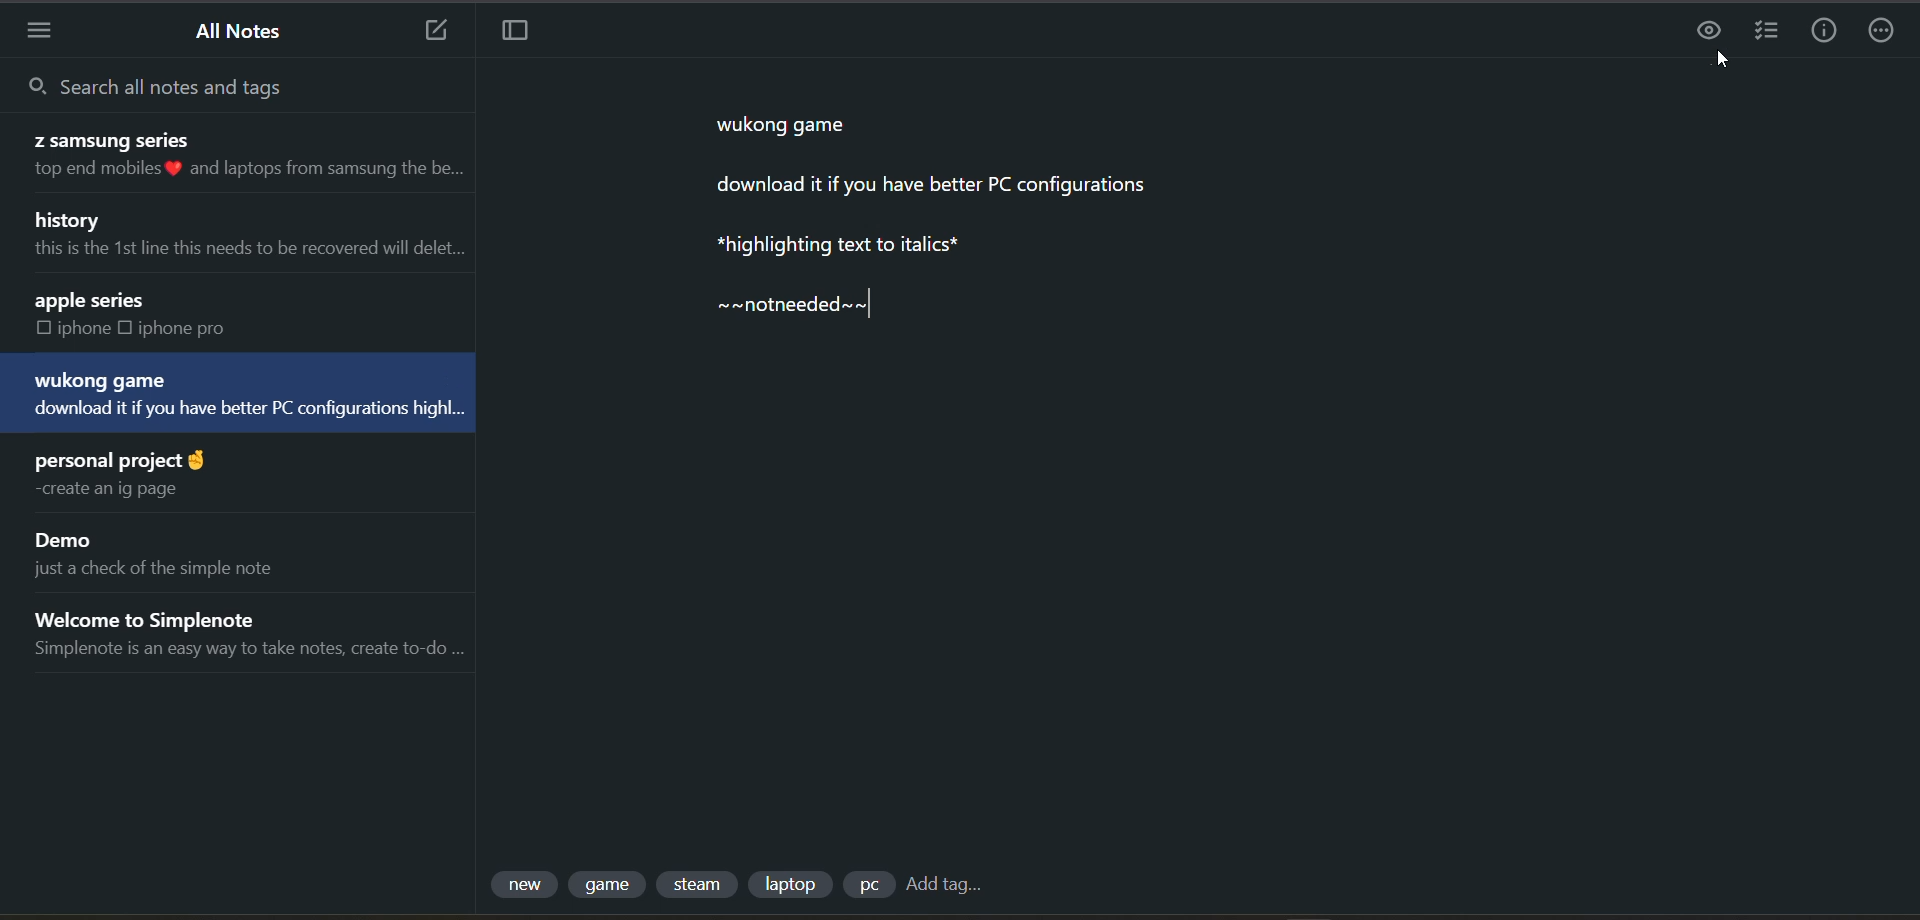 The image size is (1920, 920). What do you see at coordinates (951, 886) in the screenshot?
I see `add tag` at bounding box center [951, 886].